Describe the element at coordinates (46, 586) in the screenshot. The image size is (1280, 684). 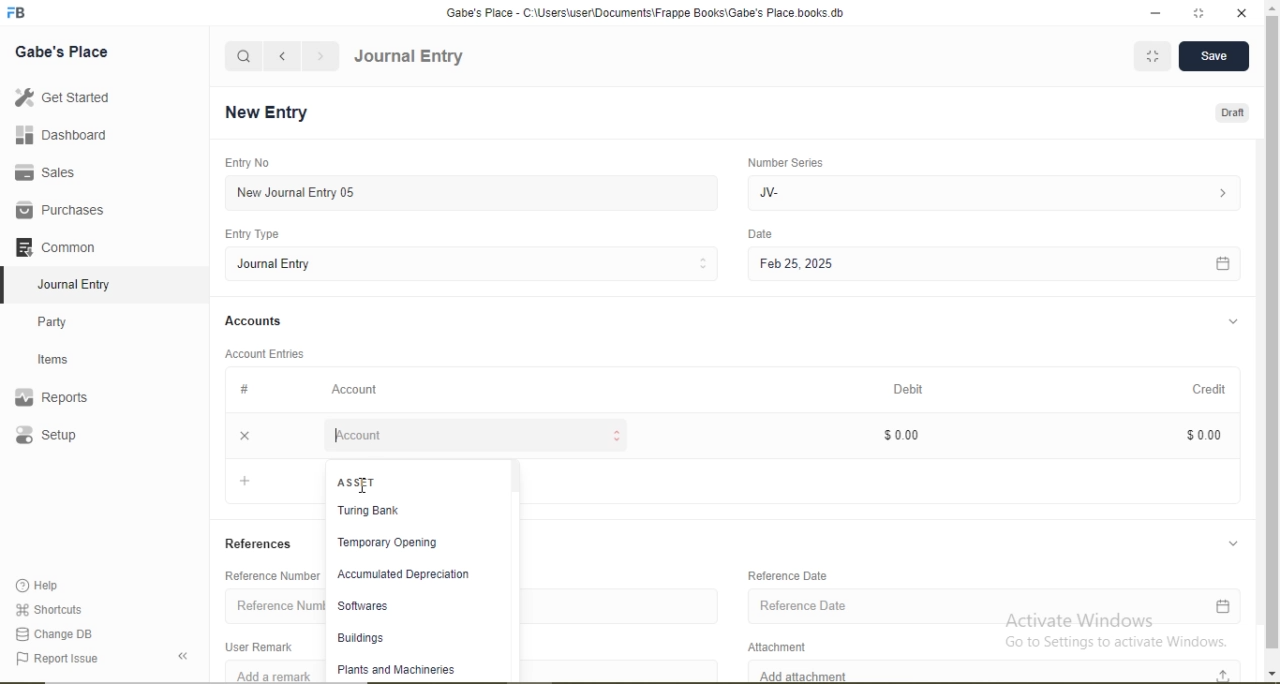
I see `Help` at that location.